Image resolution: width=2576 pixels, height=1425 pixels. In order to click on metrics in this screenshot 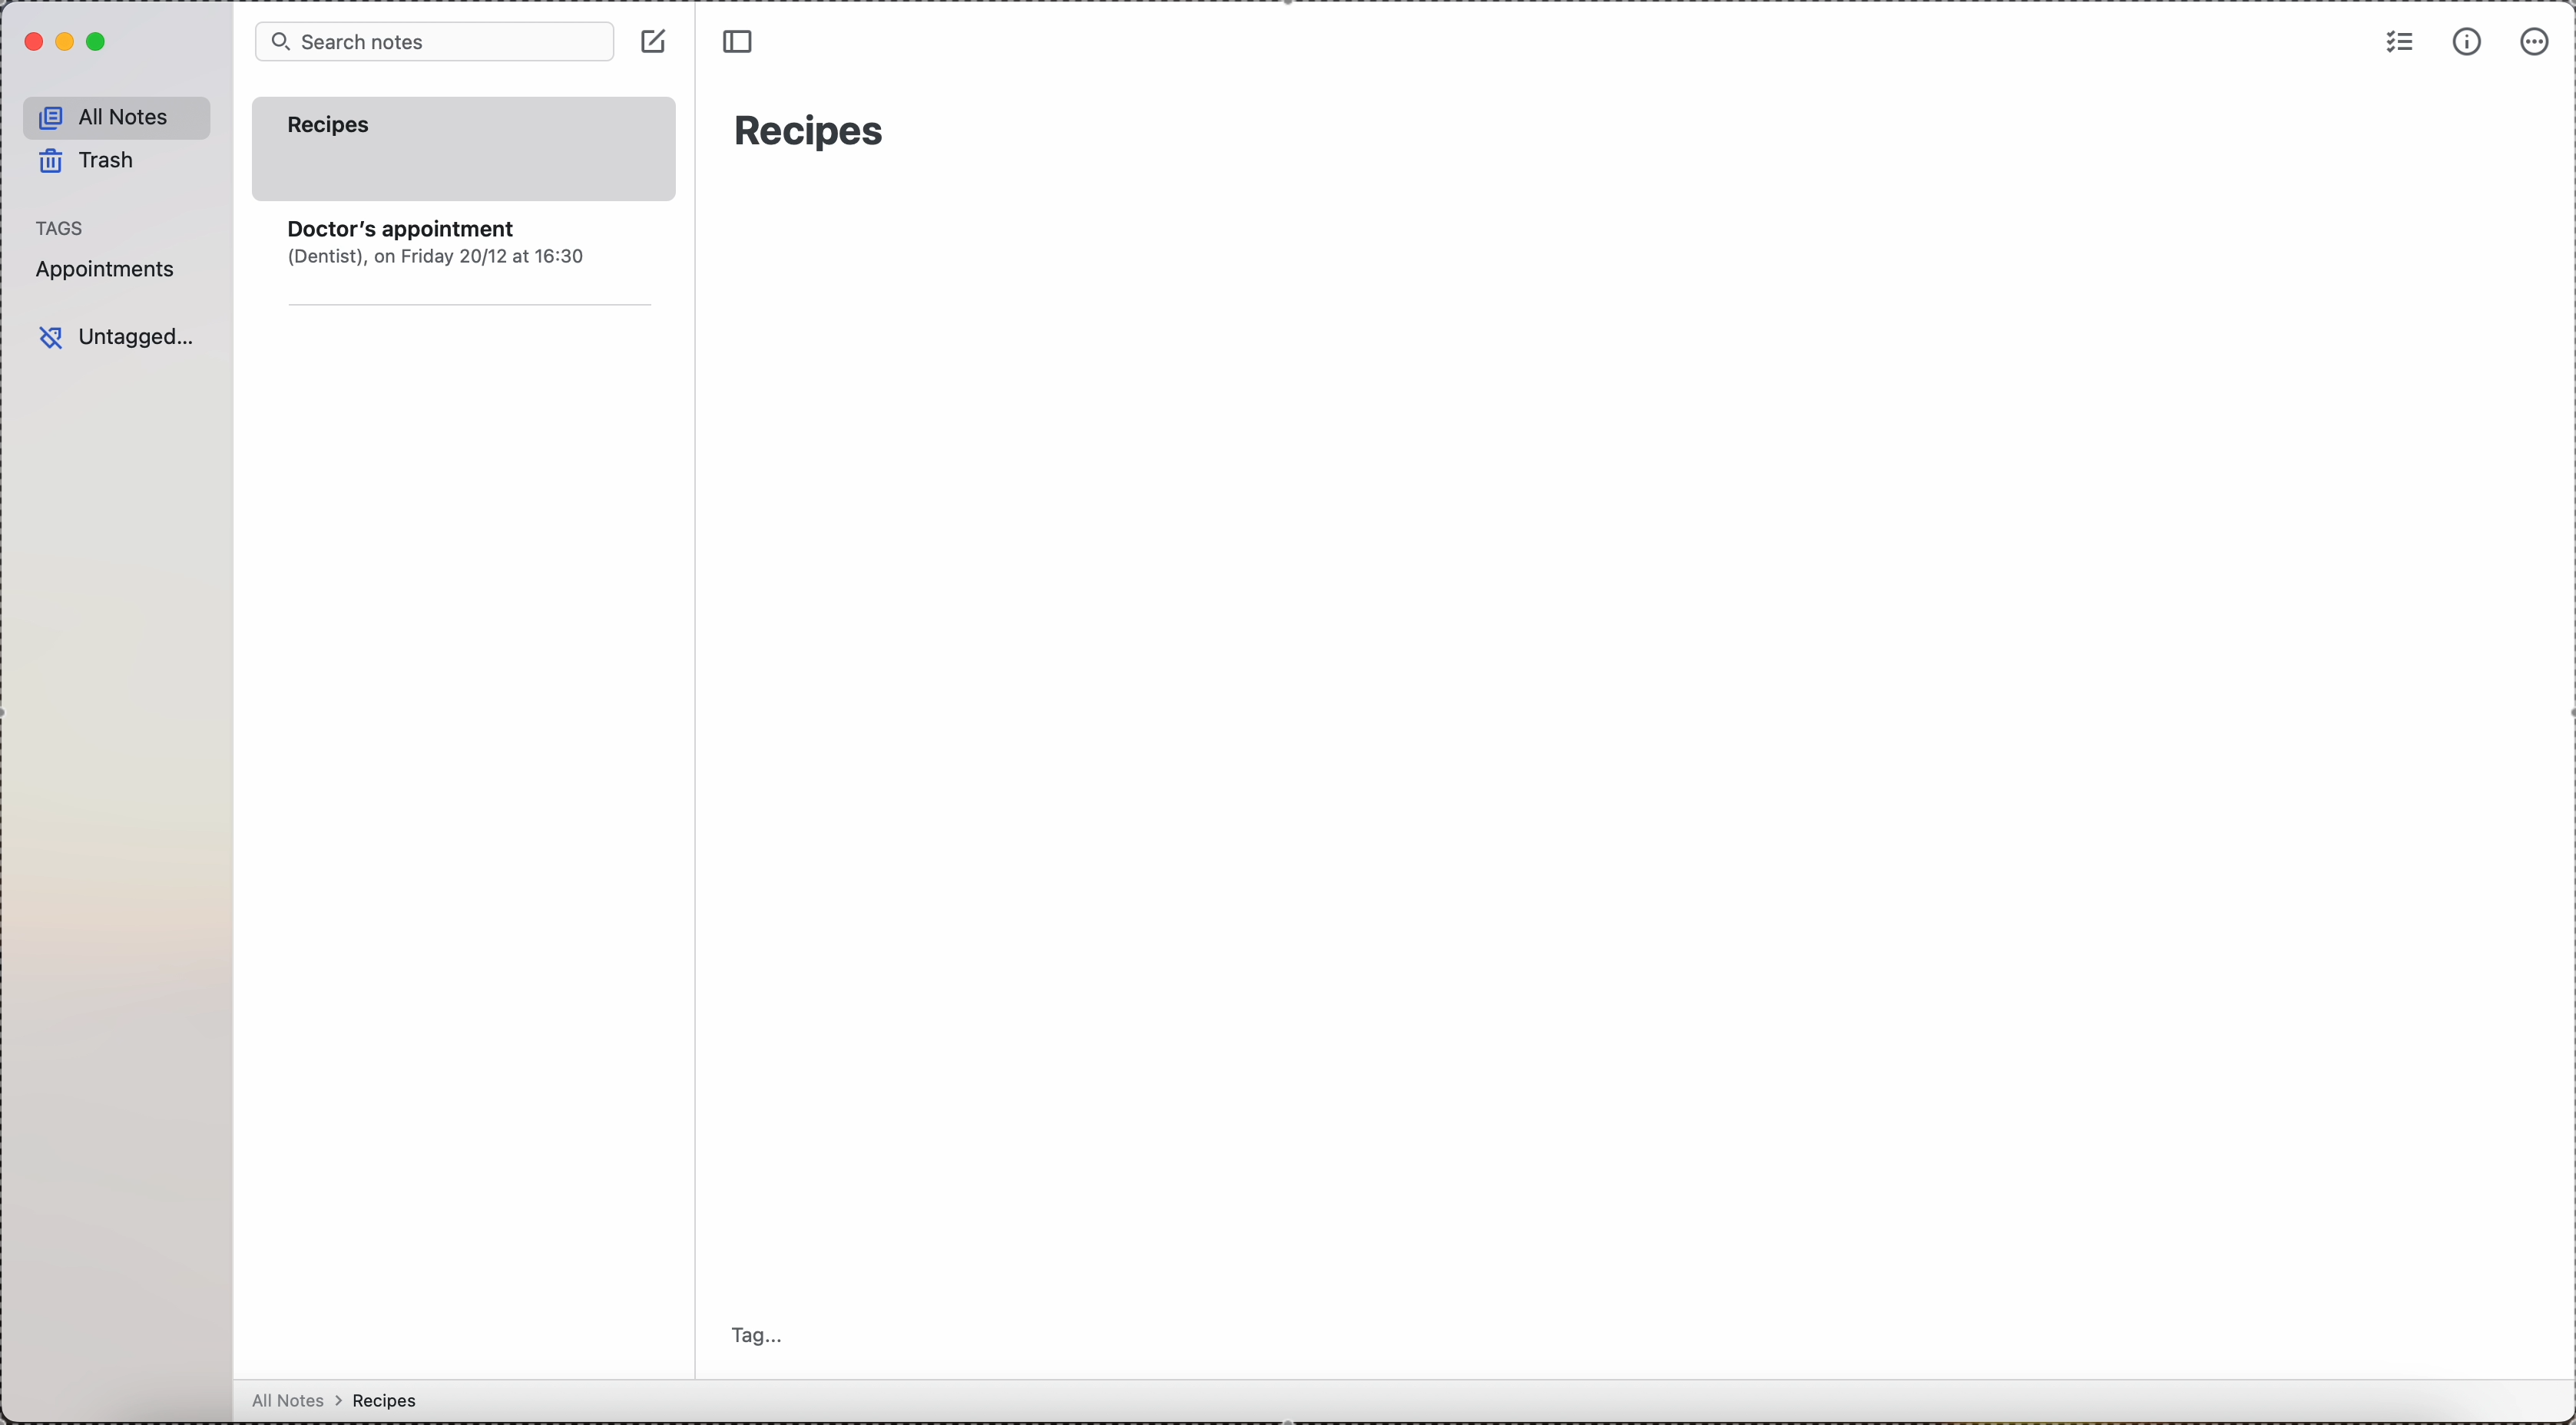, I will do `click(2468, 42)`.